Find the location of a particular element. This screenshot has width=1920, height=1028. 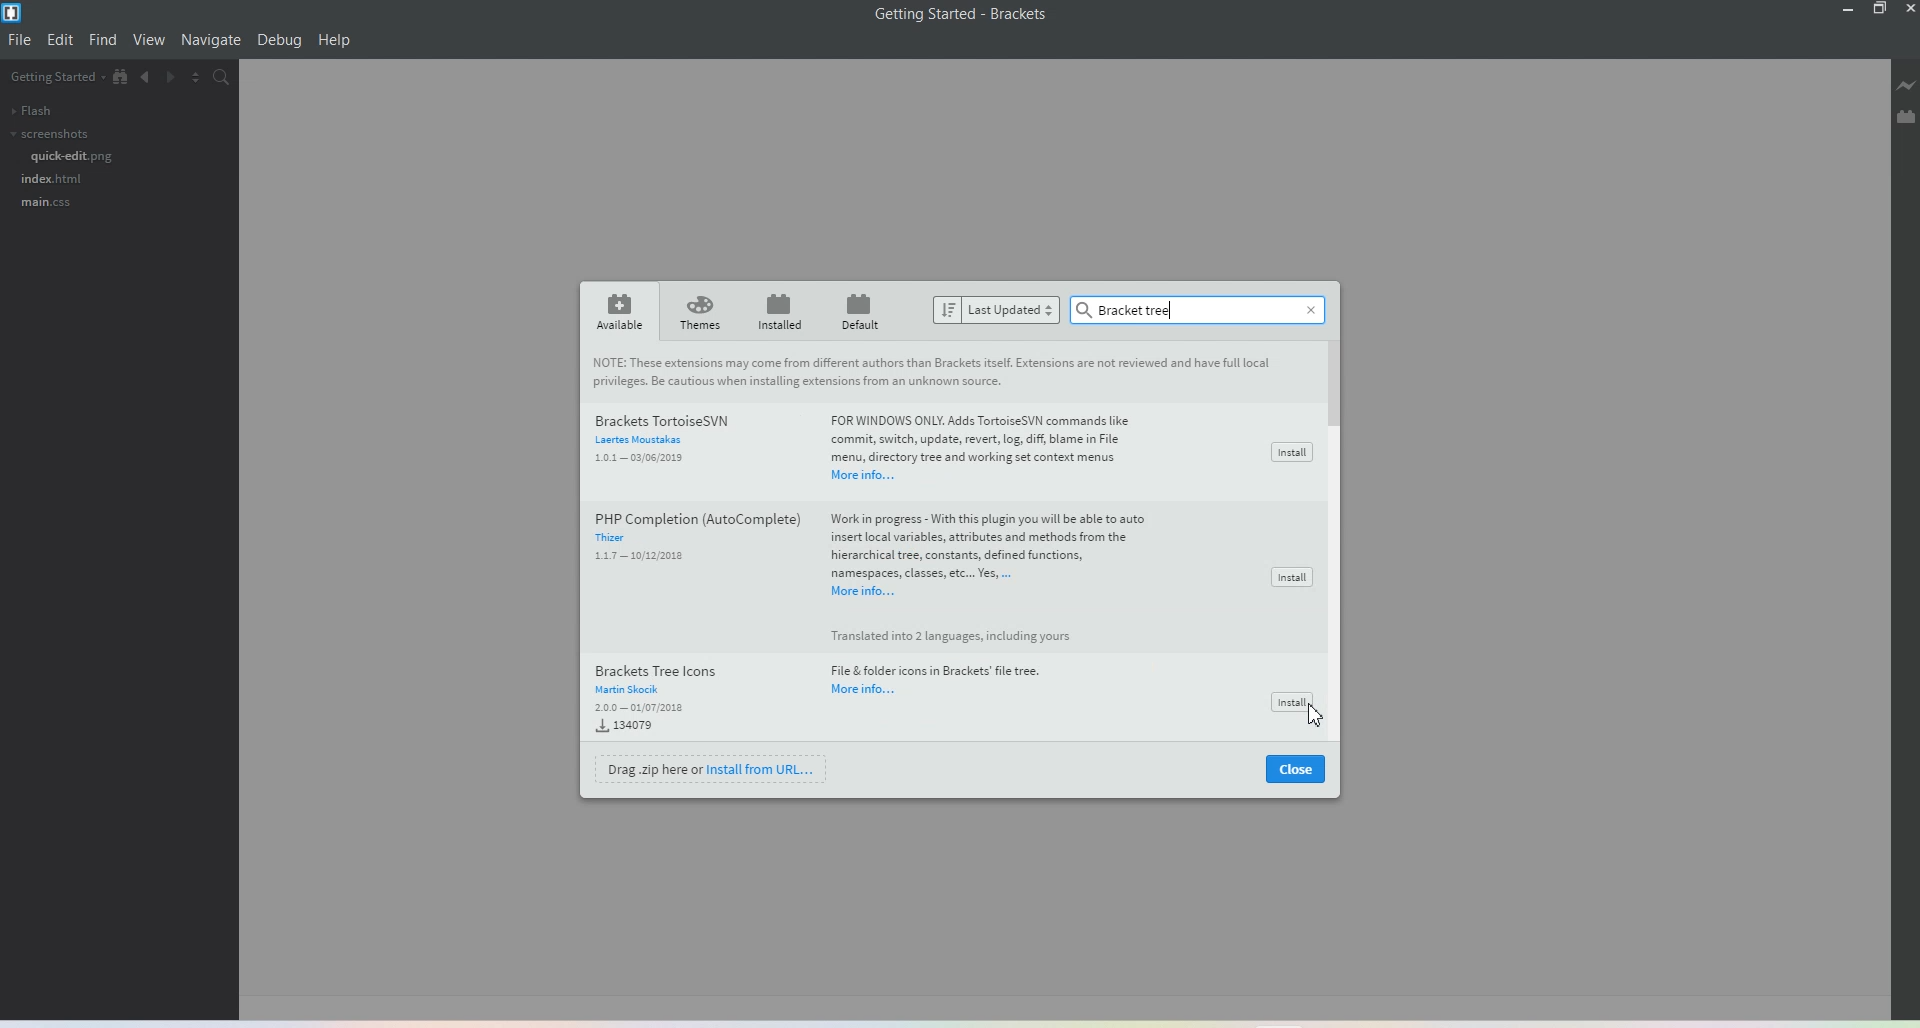

Installed is located at coordinates (780, 311).